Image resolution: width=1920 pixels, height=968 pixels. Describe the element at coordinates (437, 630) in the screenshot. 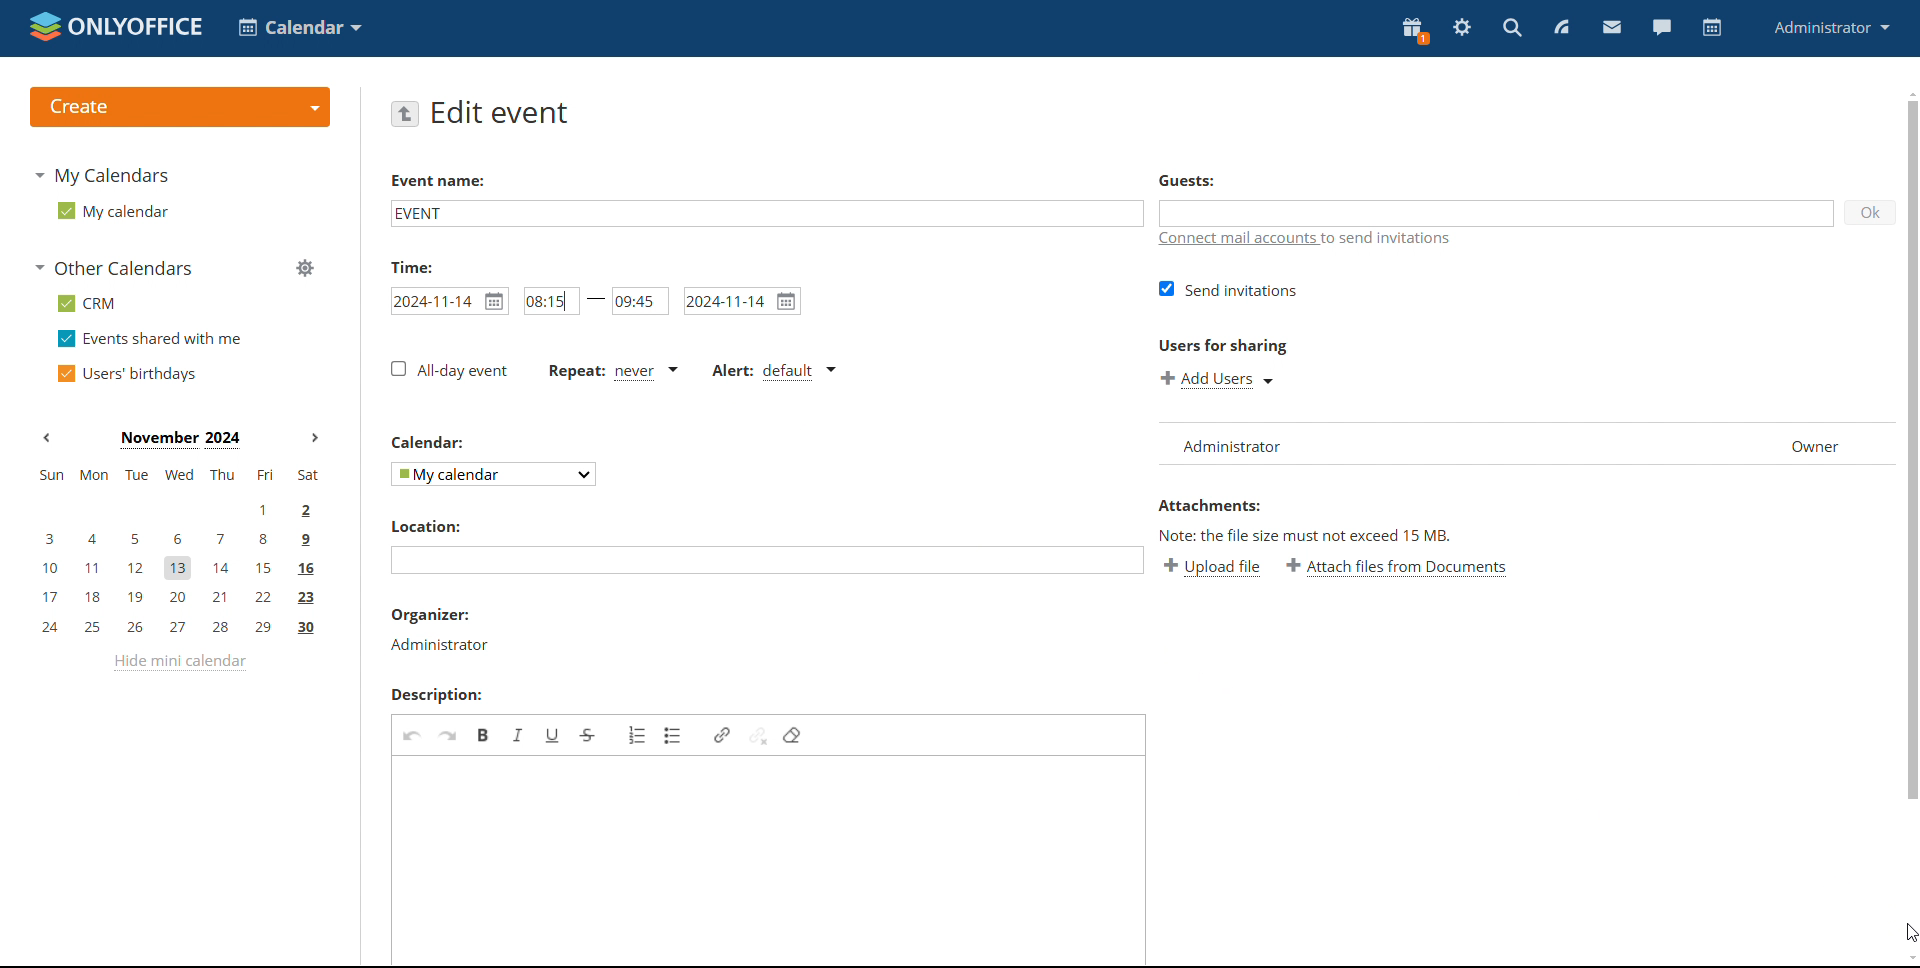

I see `organizer` at that location.